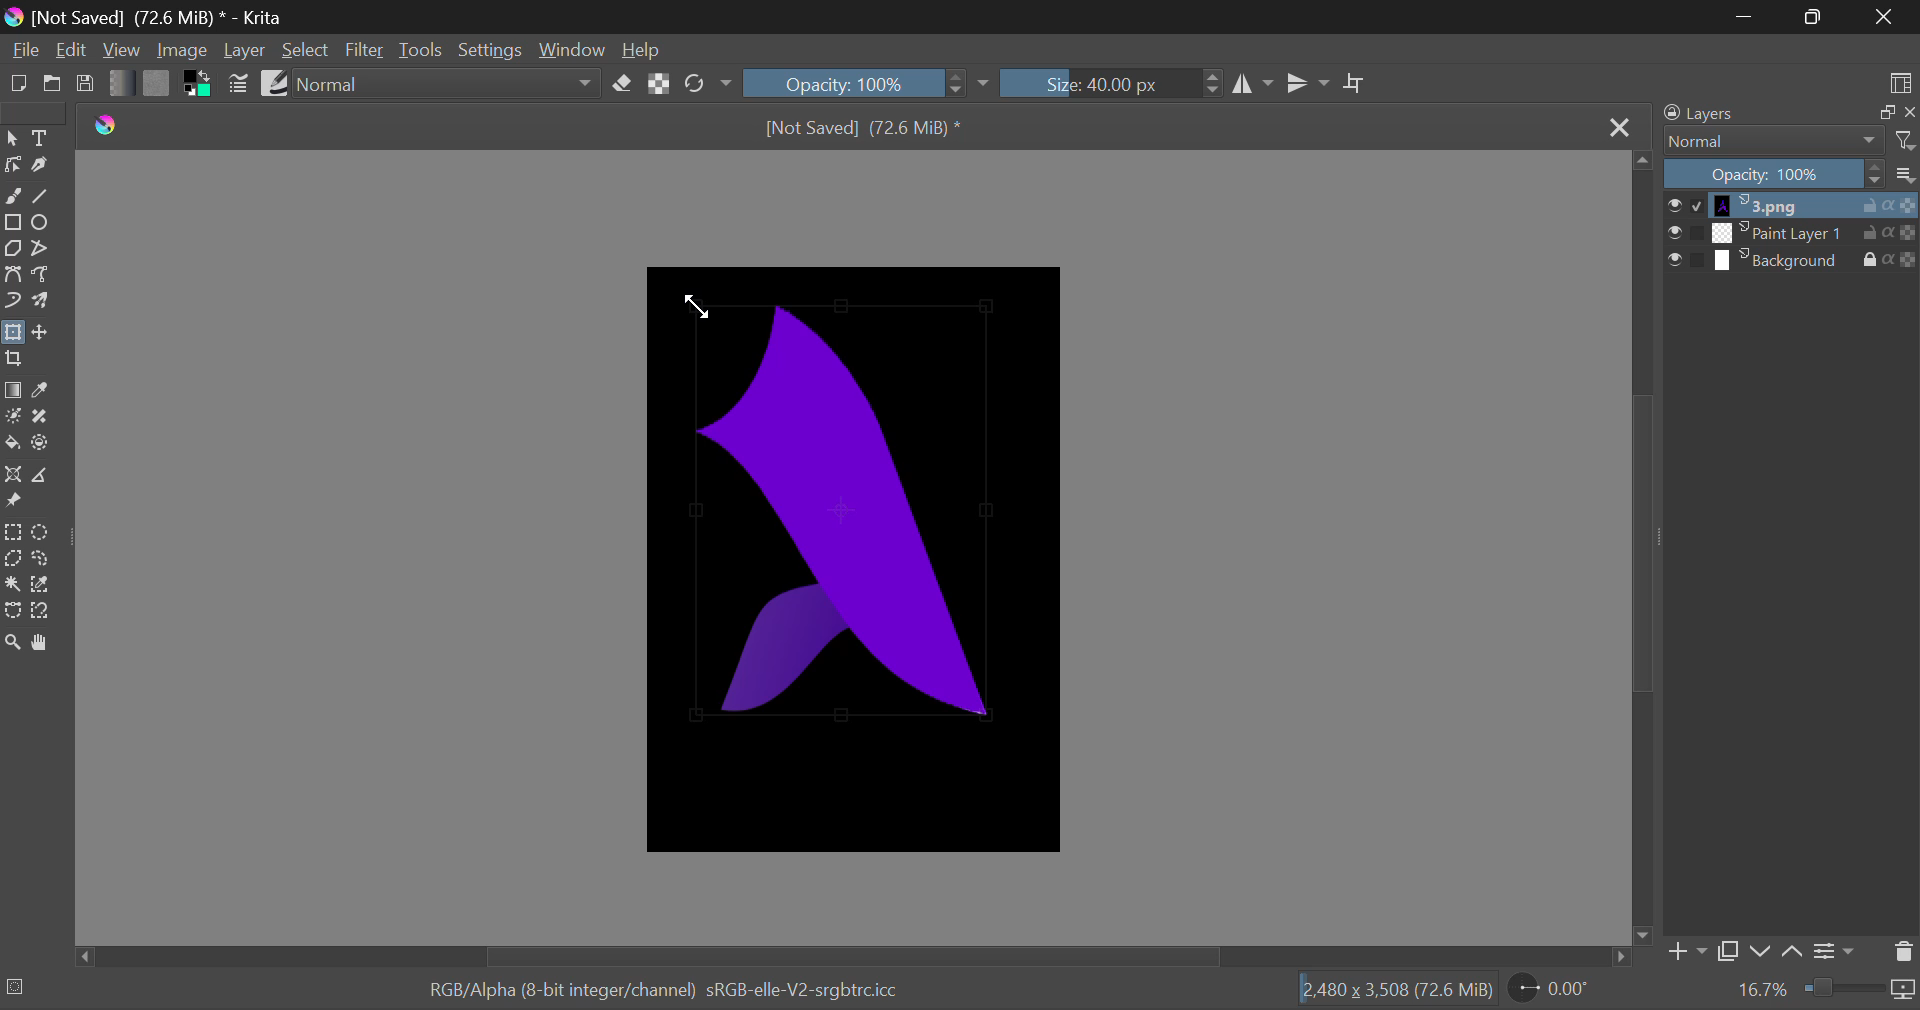 This screenshot has width=1920, height=1010. I want to click on DRAG_TO Cursor Position, so click(700, 306).